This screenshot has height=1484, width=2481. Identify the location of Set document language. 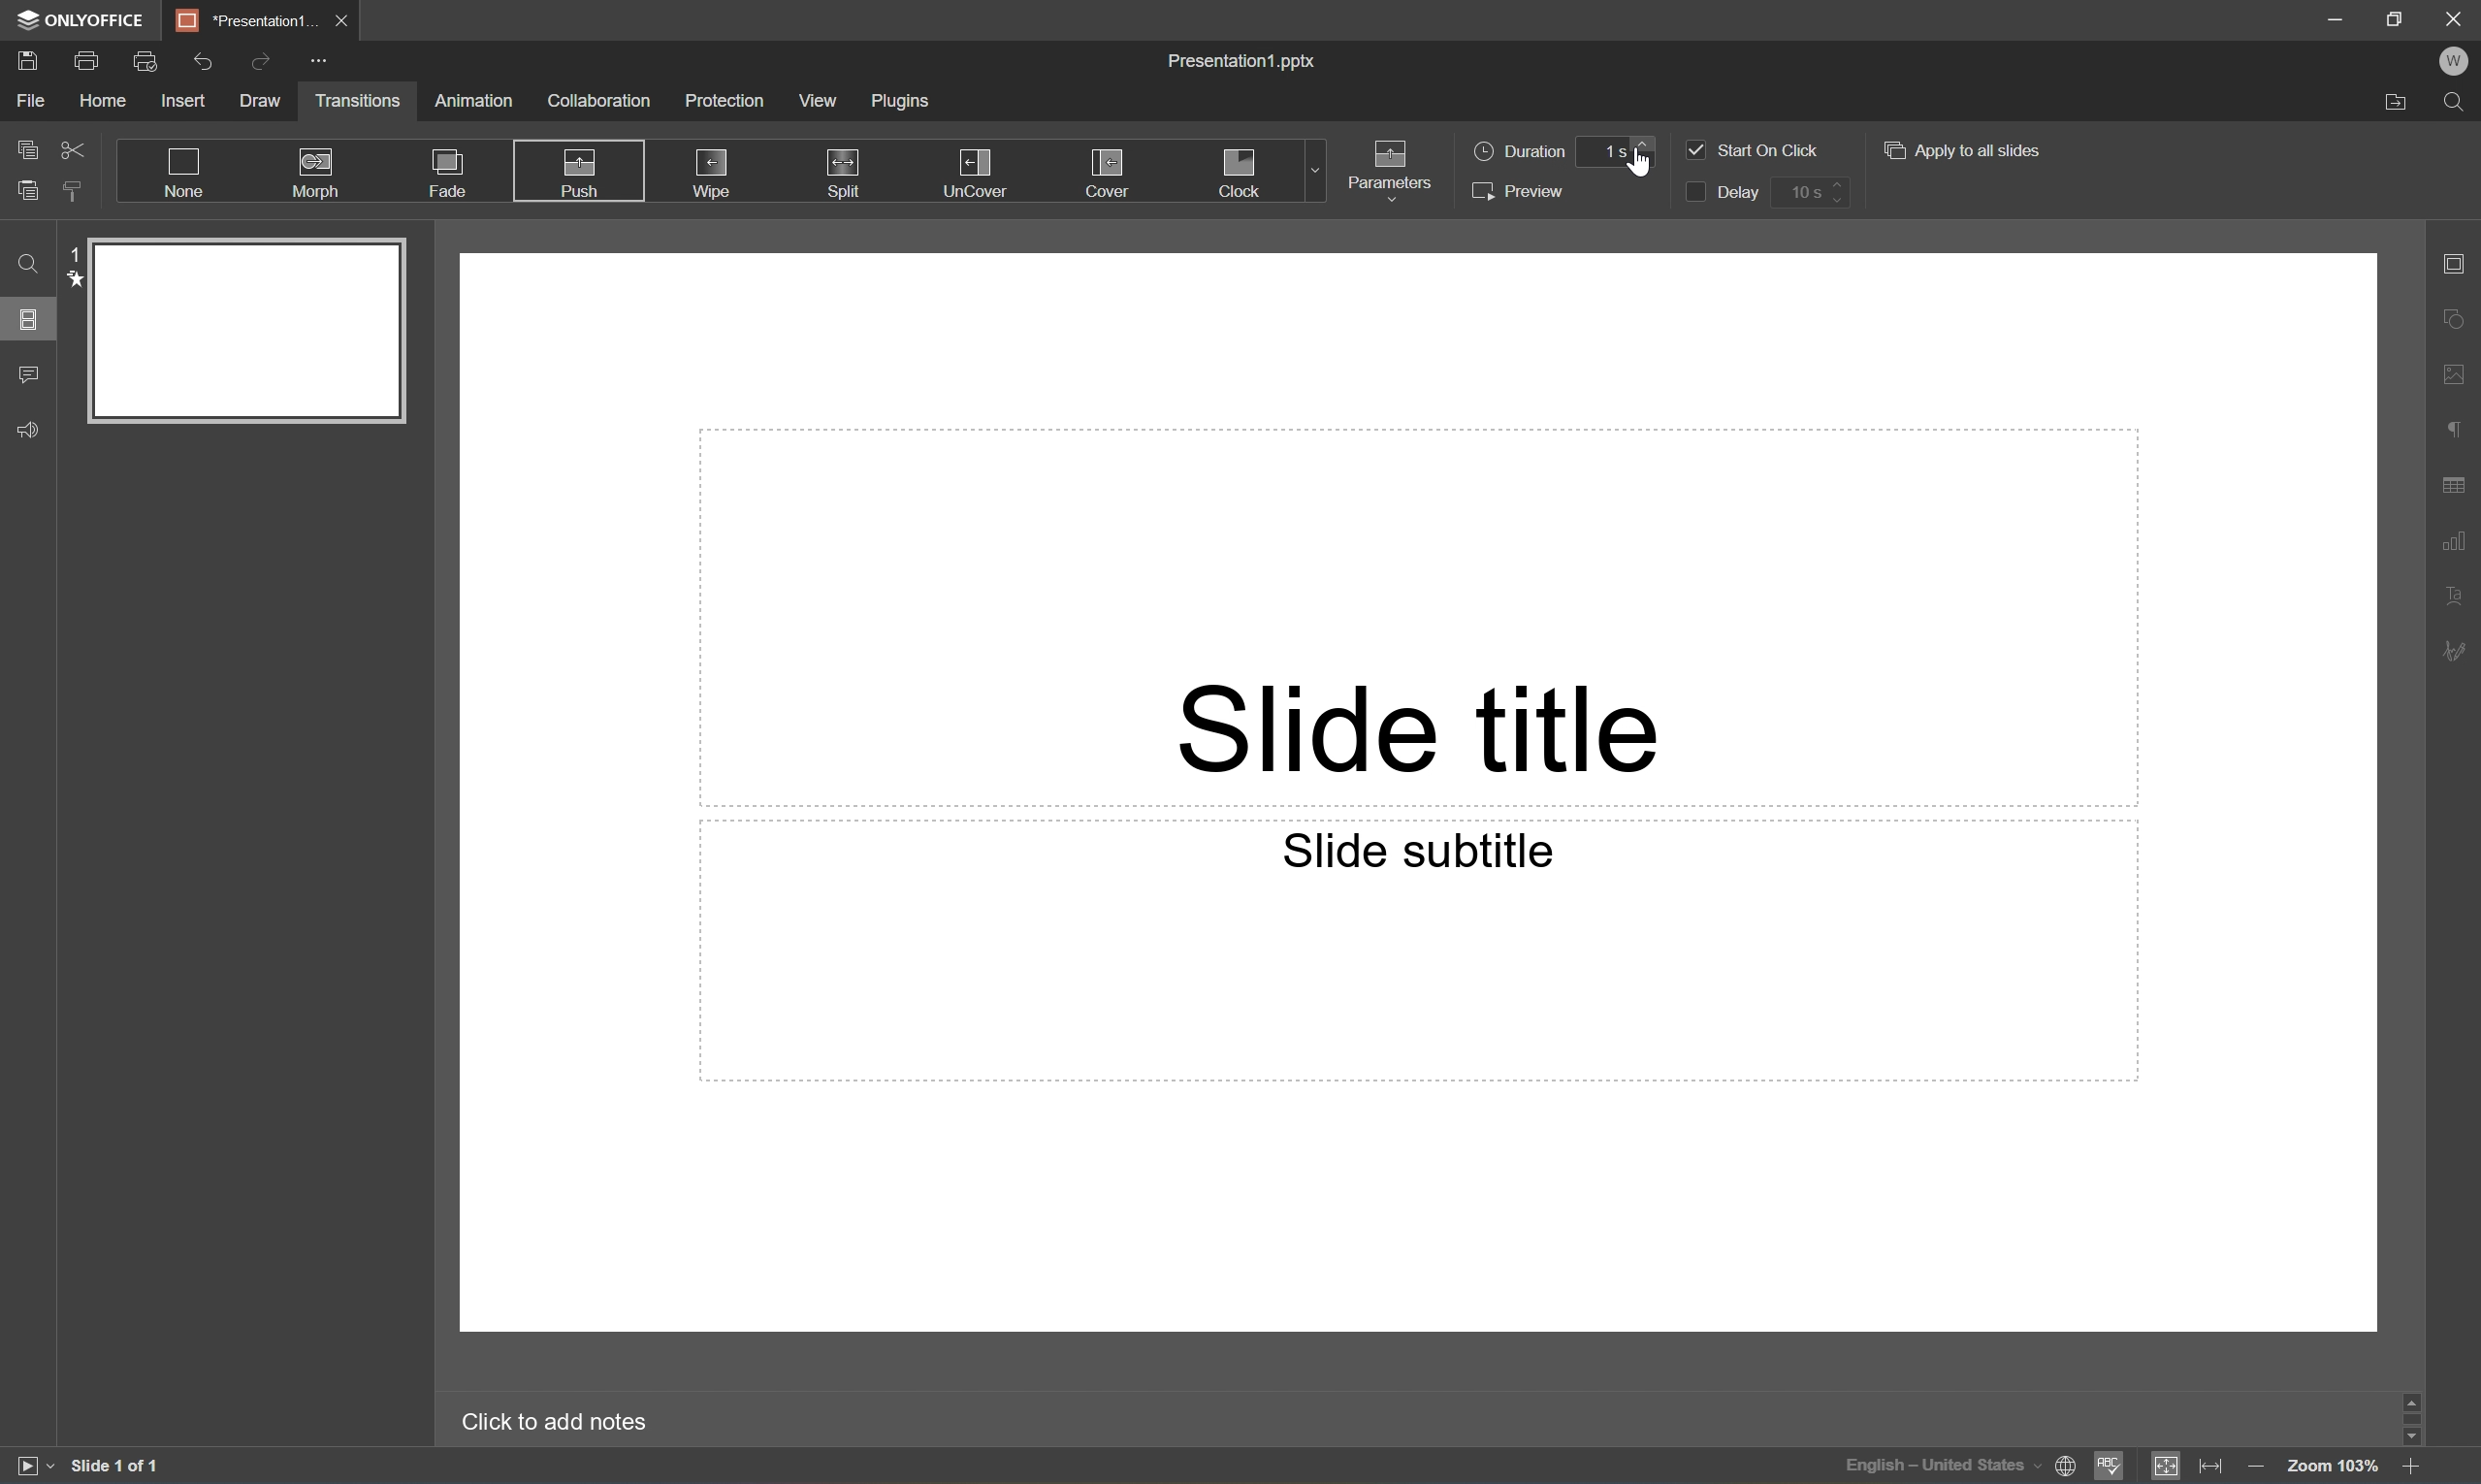
(2064, 1469).